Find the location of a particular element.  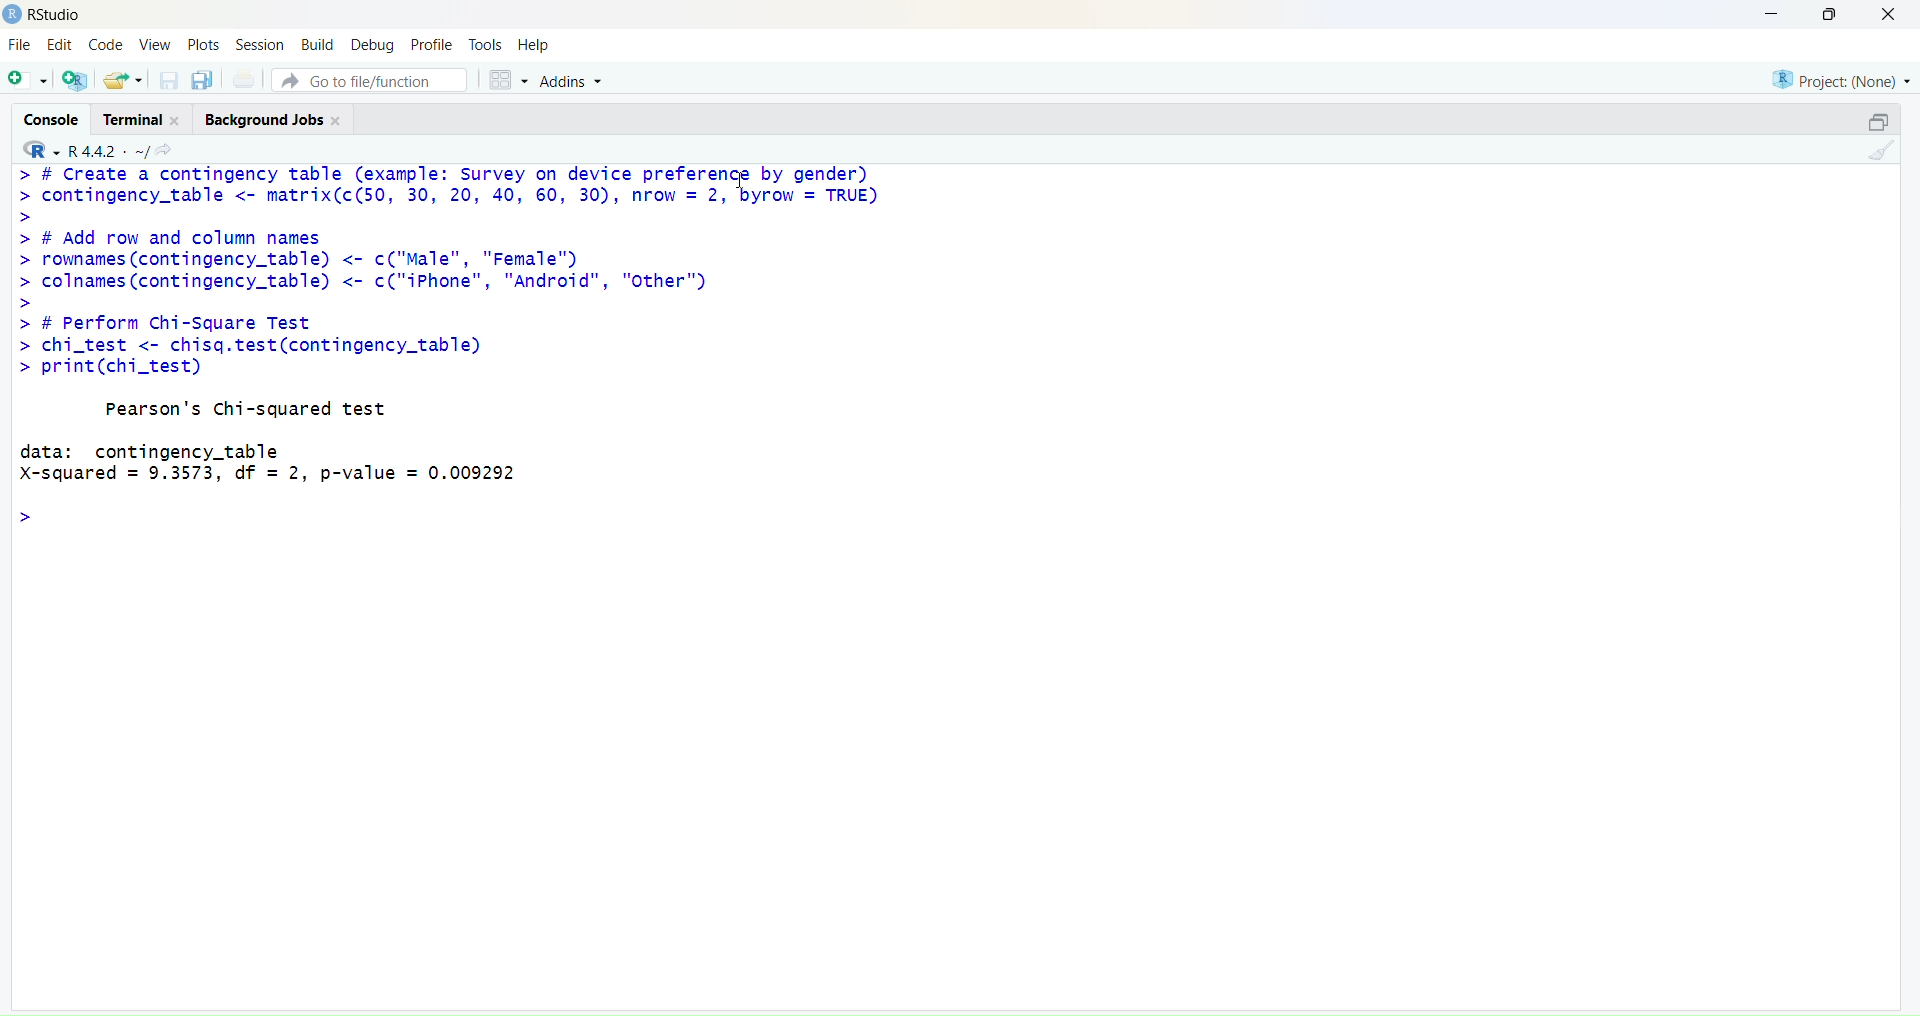

cursor is located at coordinates (741, 180).